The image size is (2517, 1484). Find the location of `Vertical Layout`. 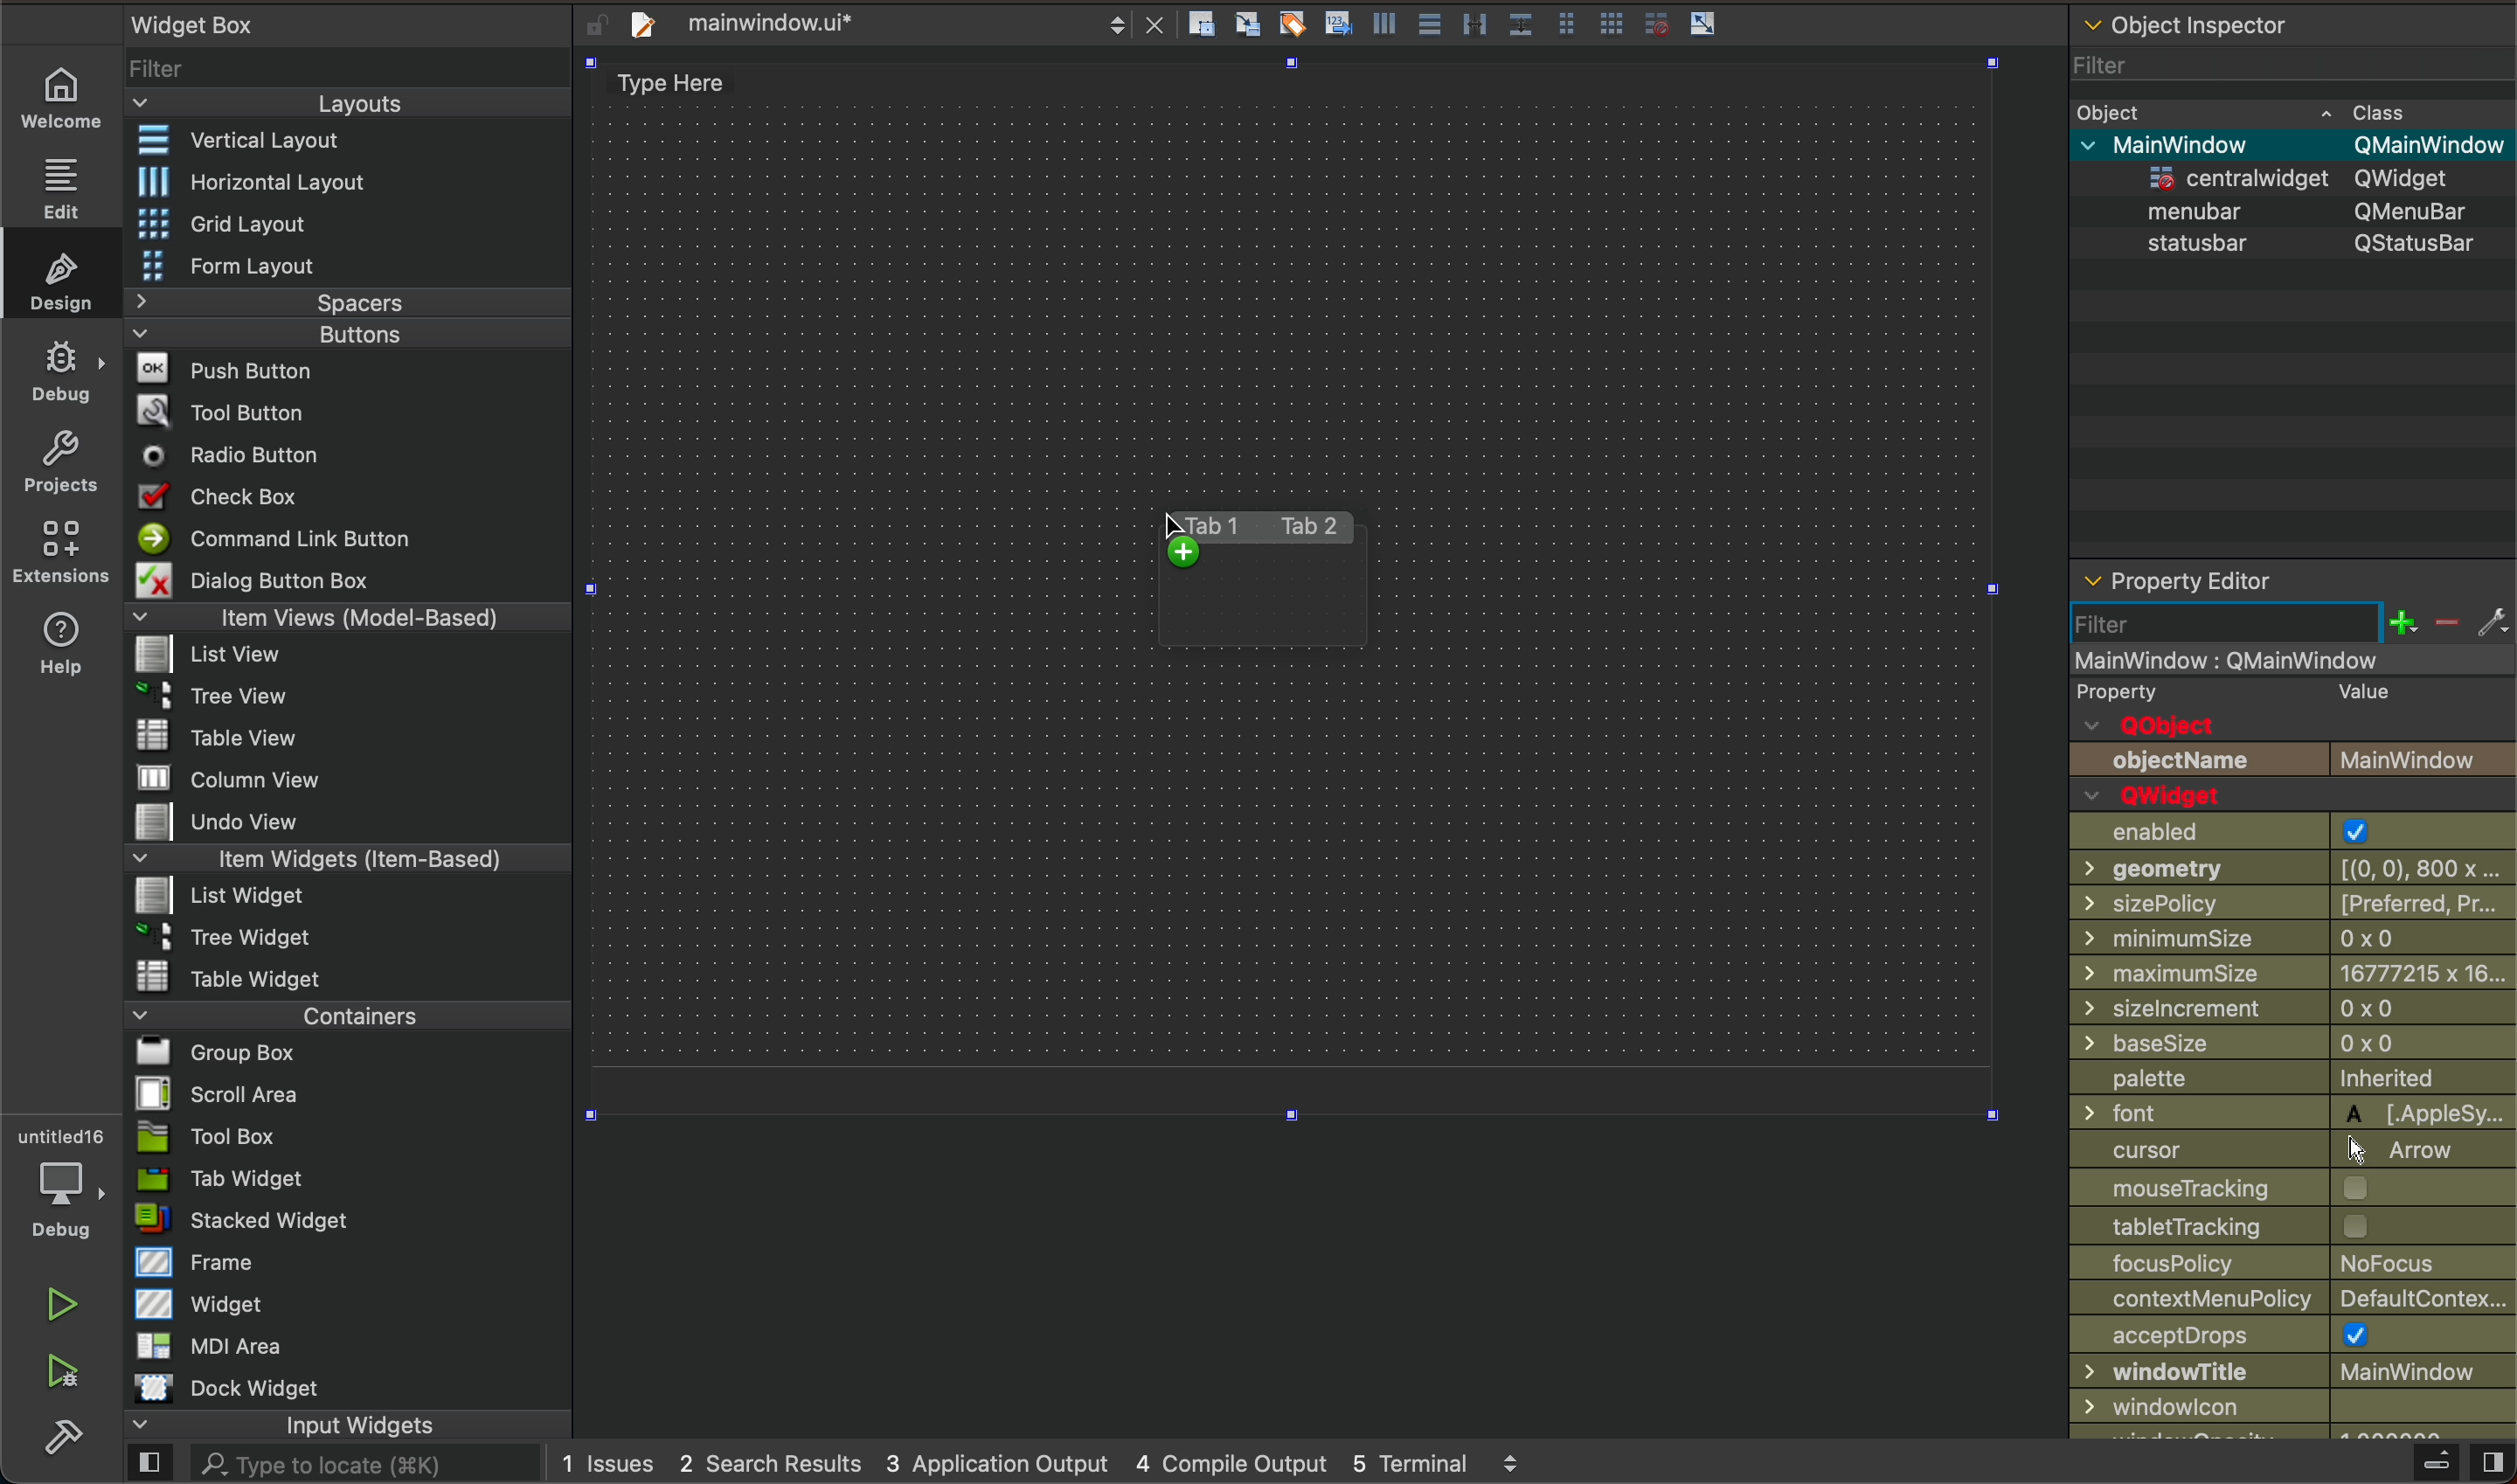

Vertical Layout is located at coordinates (234, 137).